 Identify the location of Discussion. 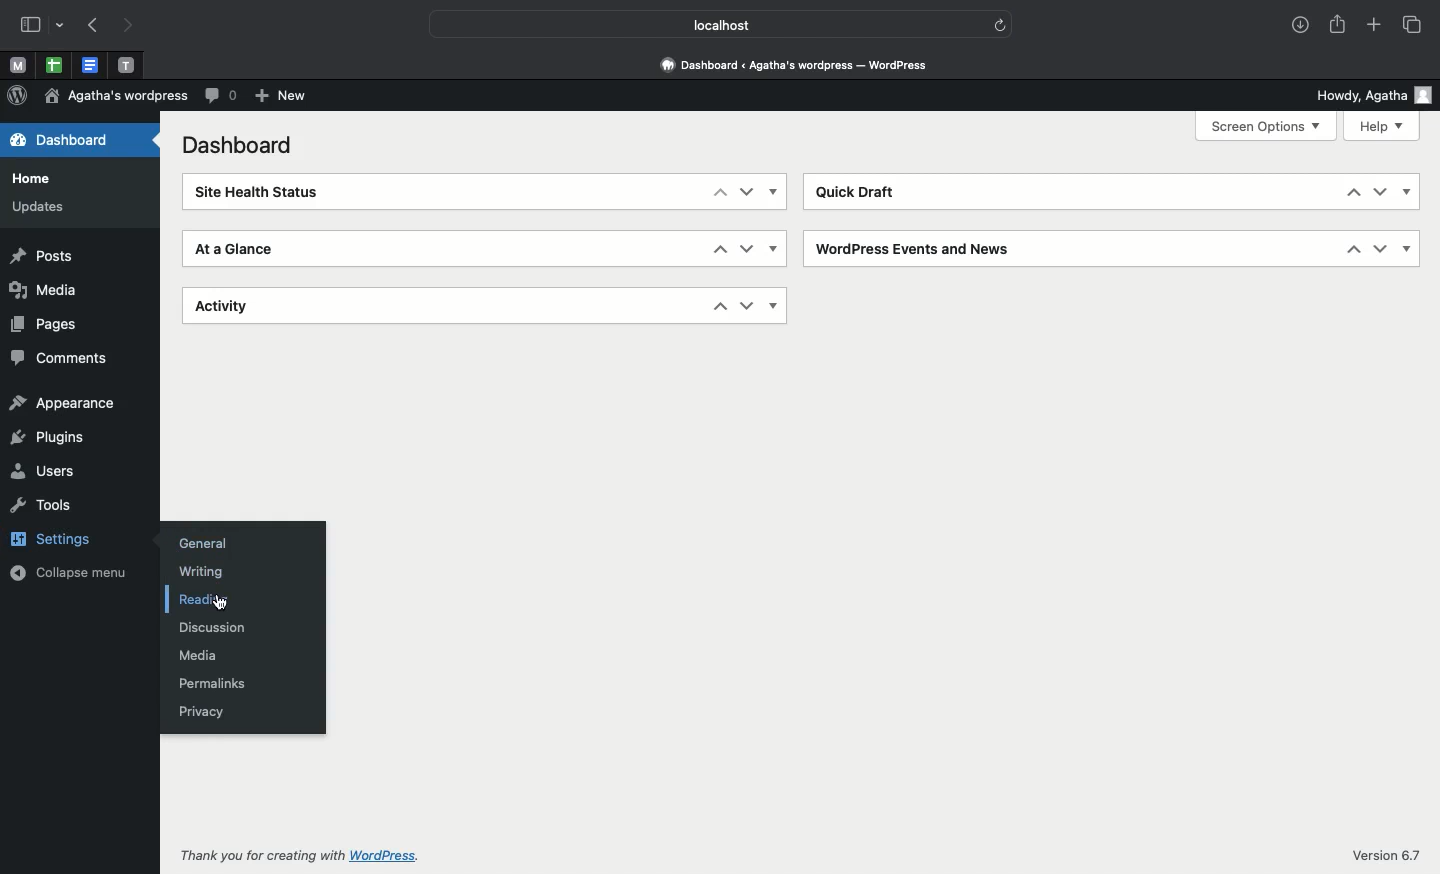
(209, 630).